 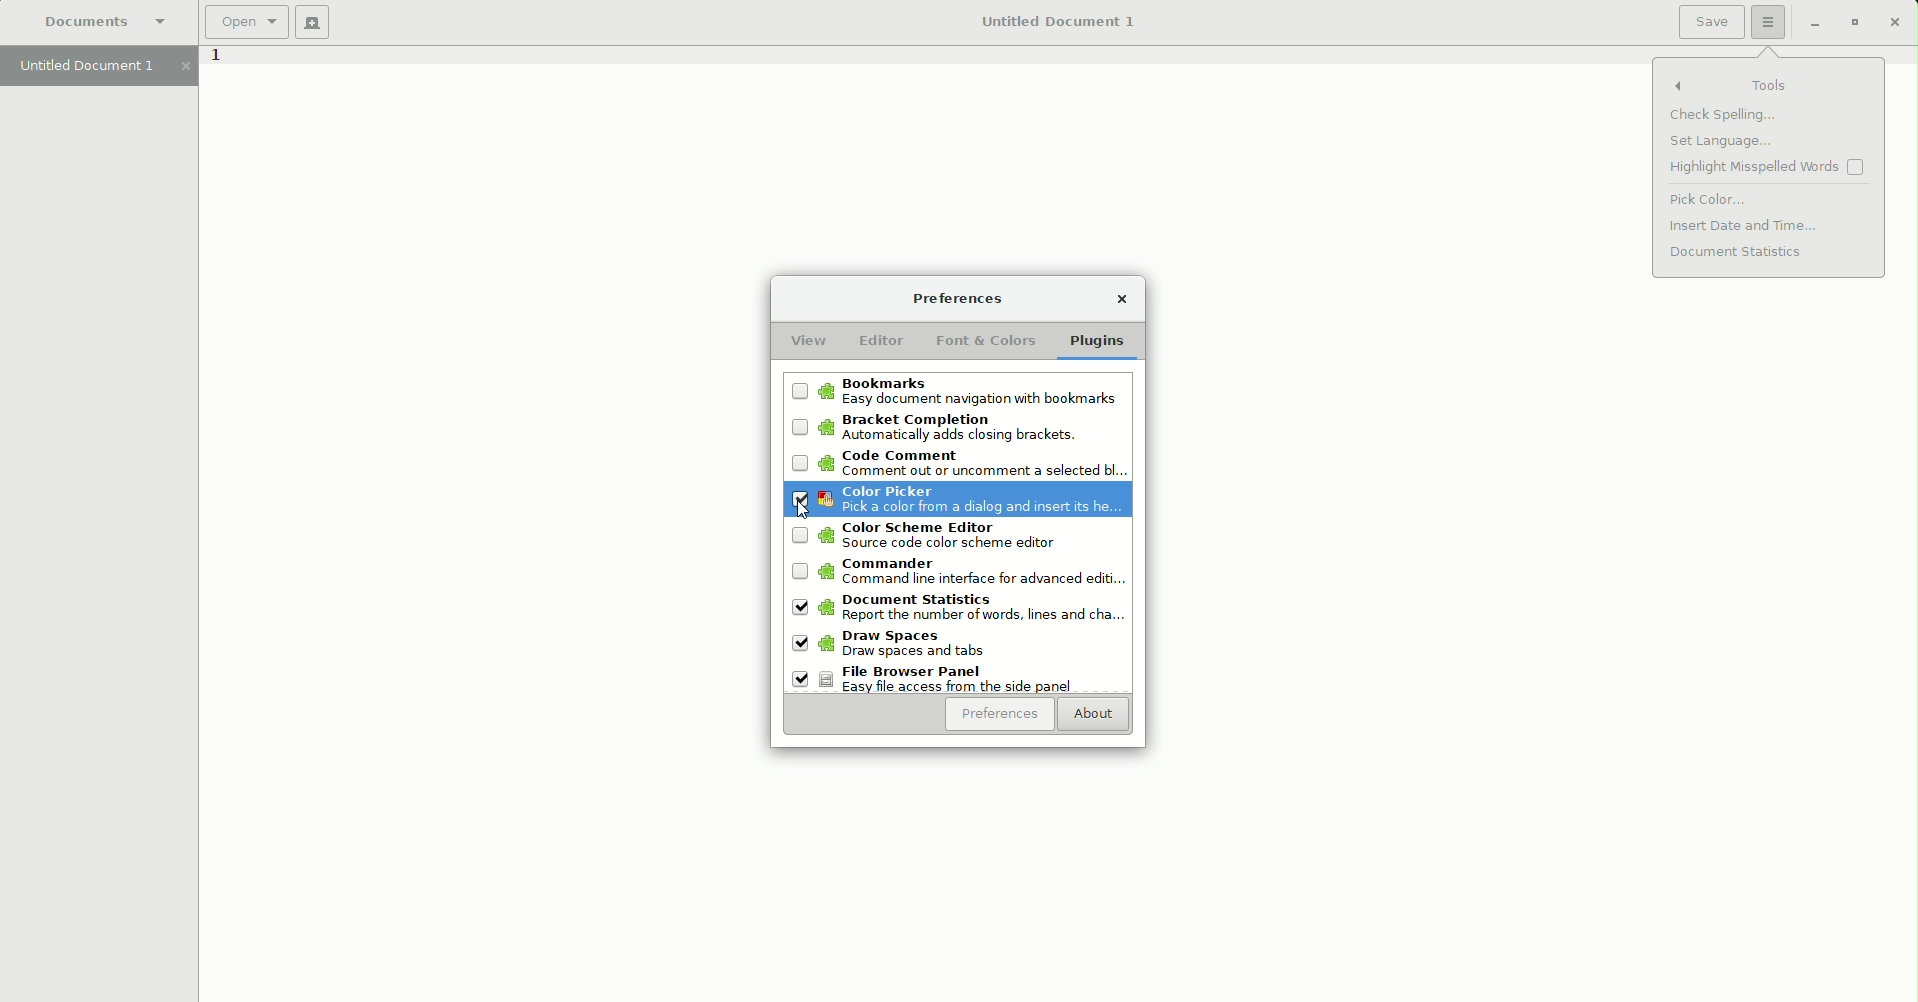 What do you see at coordinates (805, 506) in the screenshot?
I see `Cursor` at bounding box center [805, 506].